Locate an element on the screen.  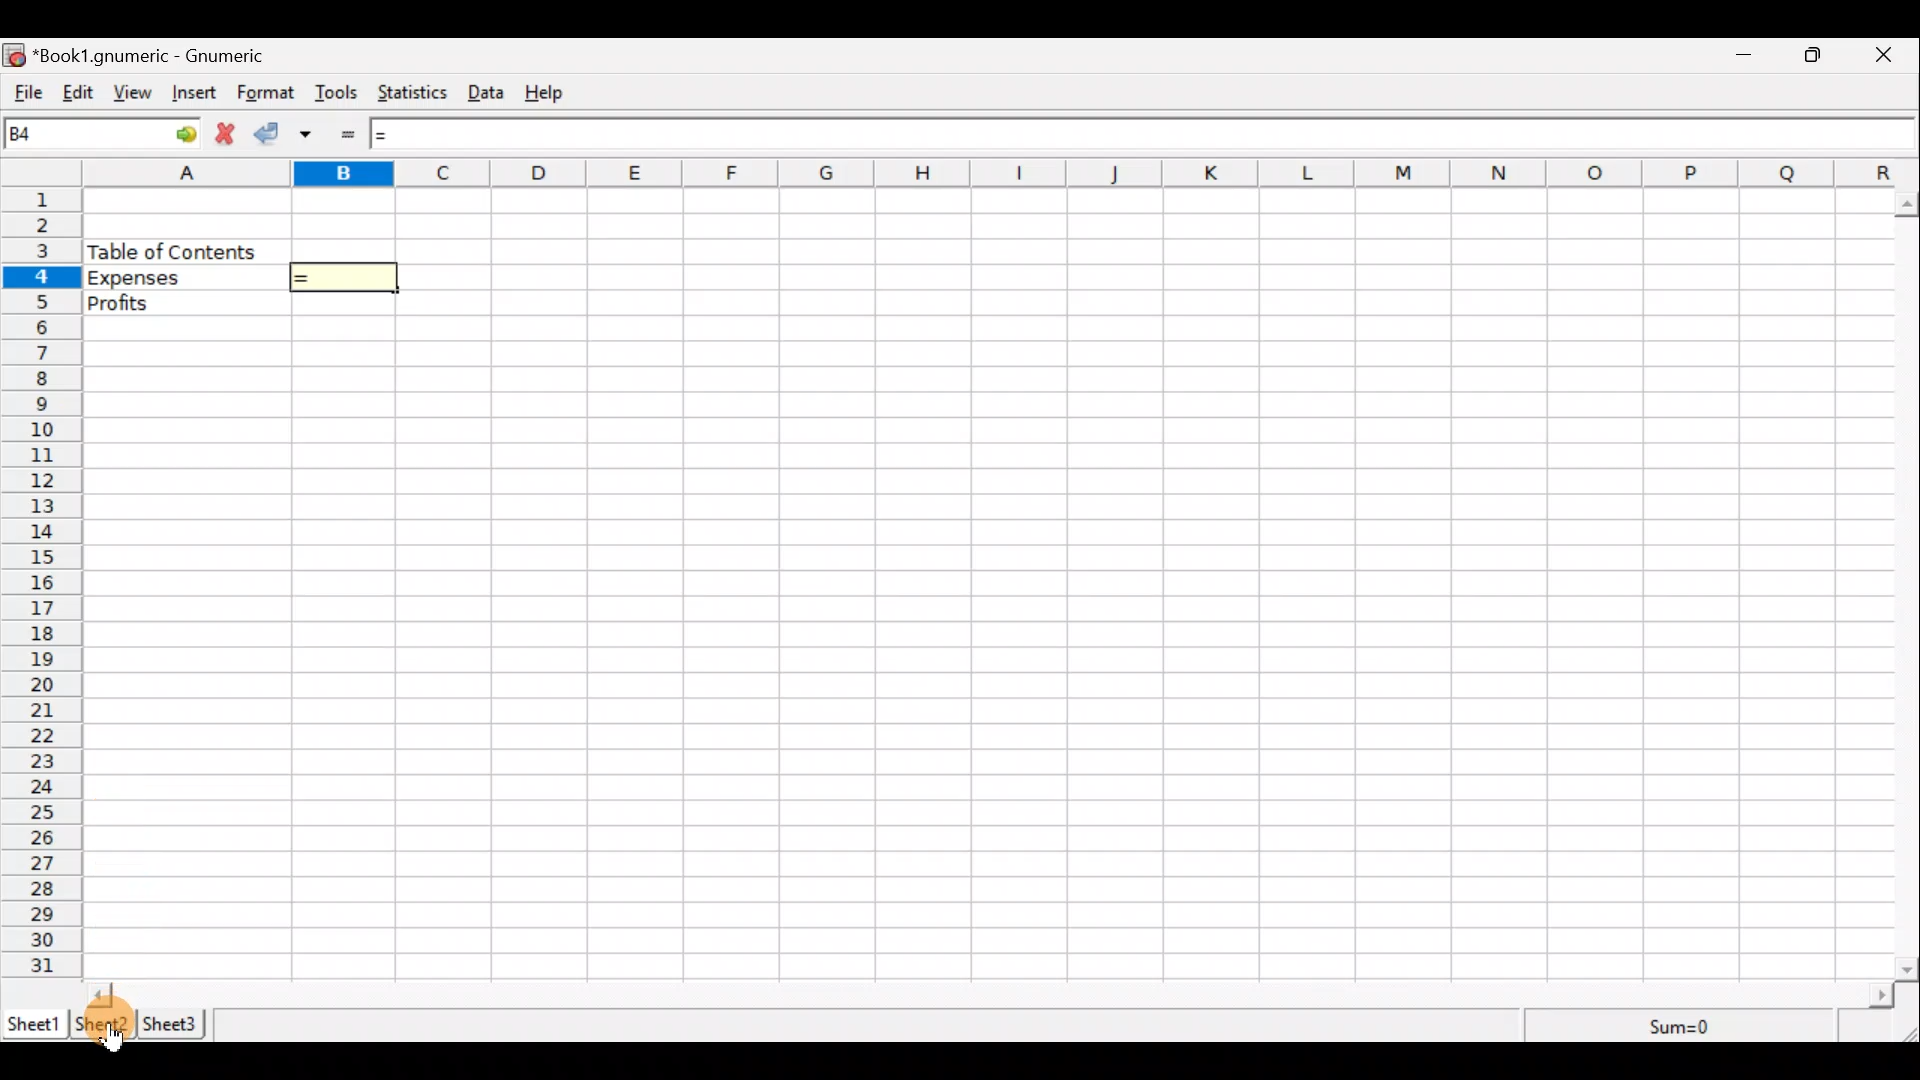
Profits is located at coordinates (187, 303).